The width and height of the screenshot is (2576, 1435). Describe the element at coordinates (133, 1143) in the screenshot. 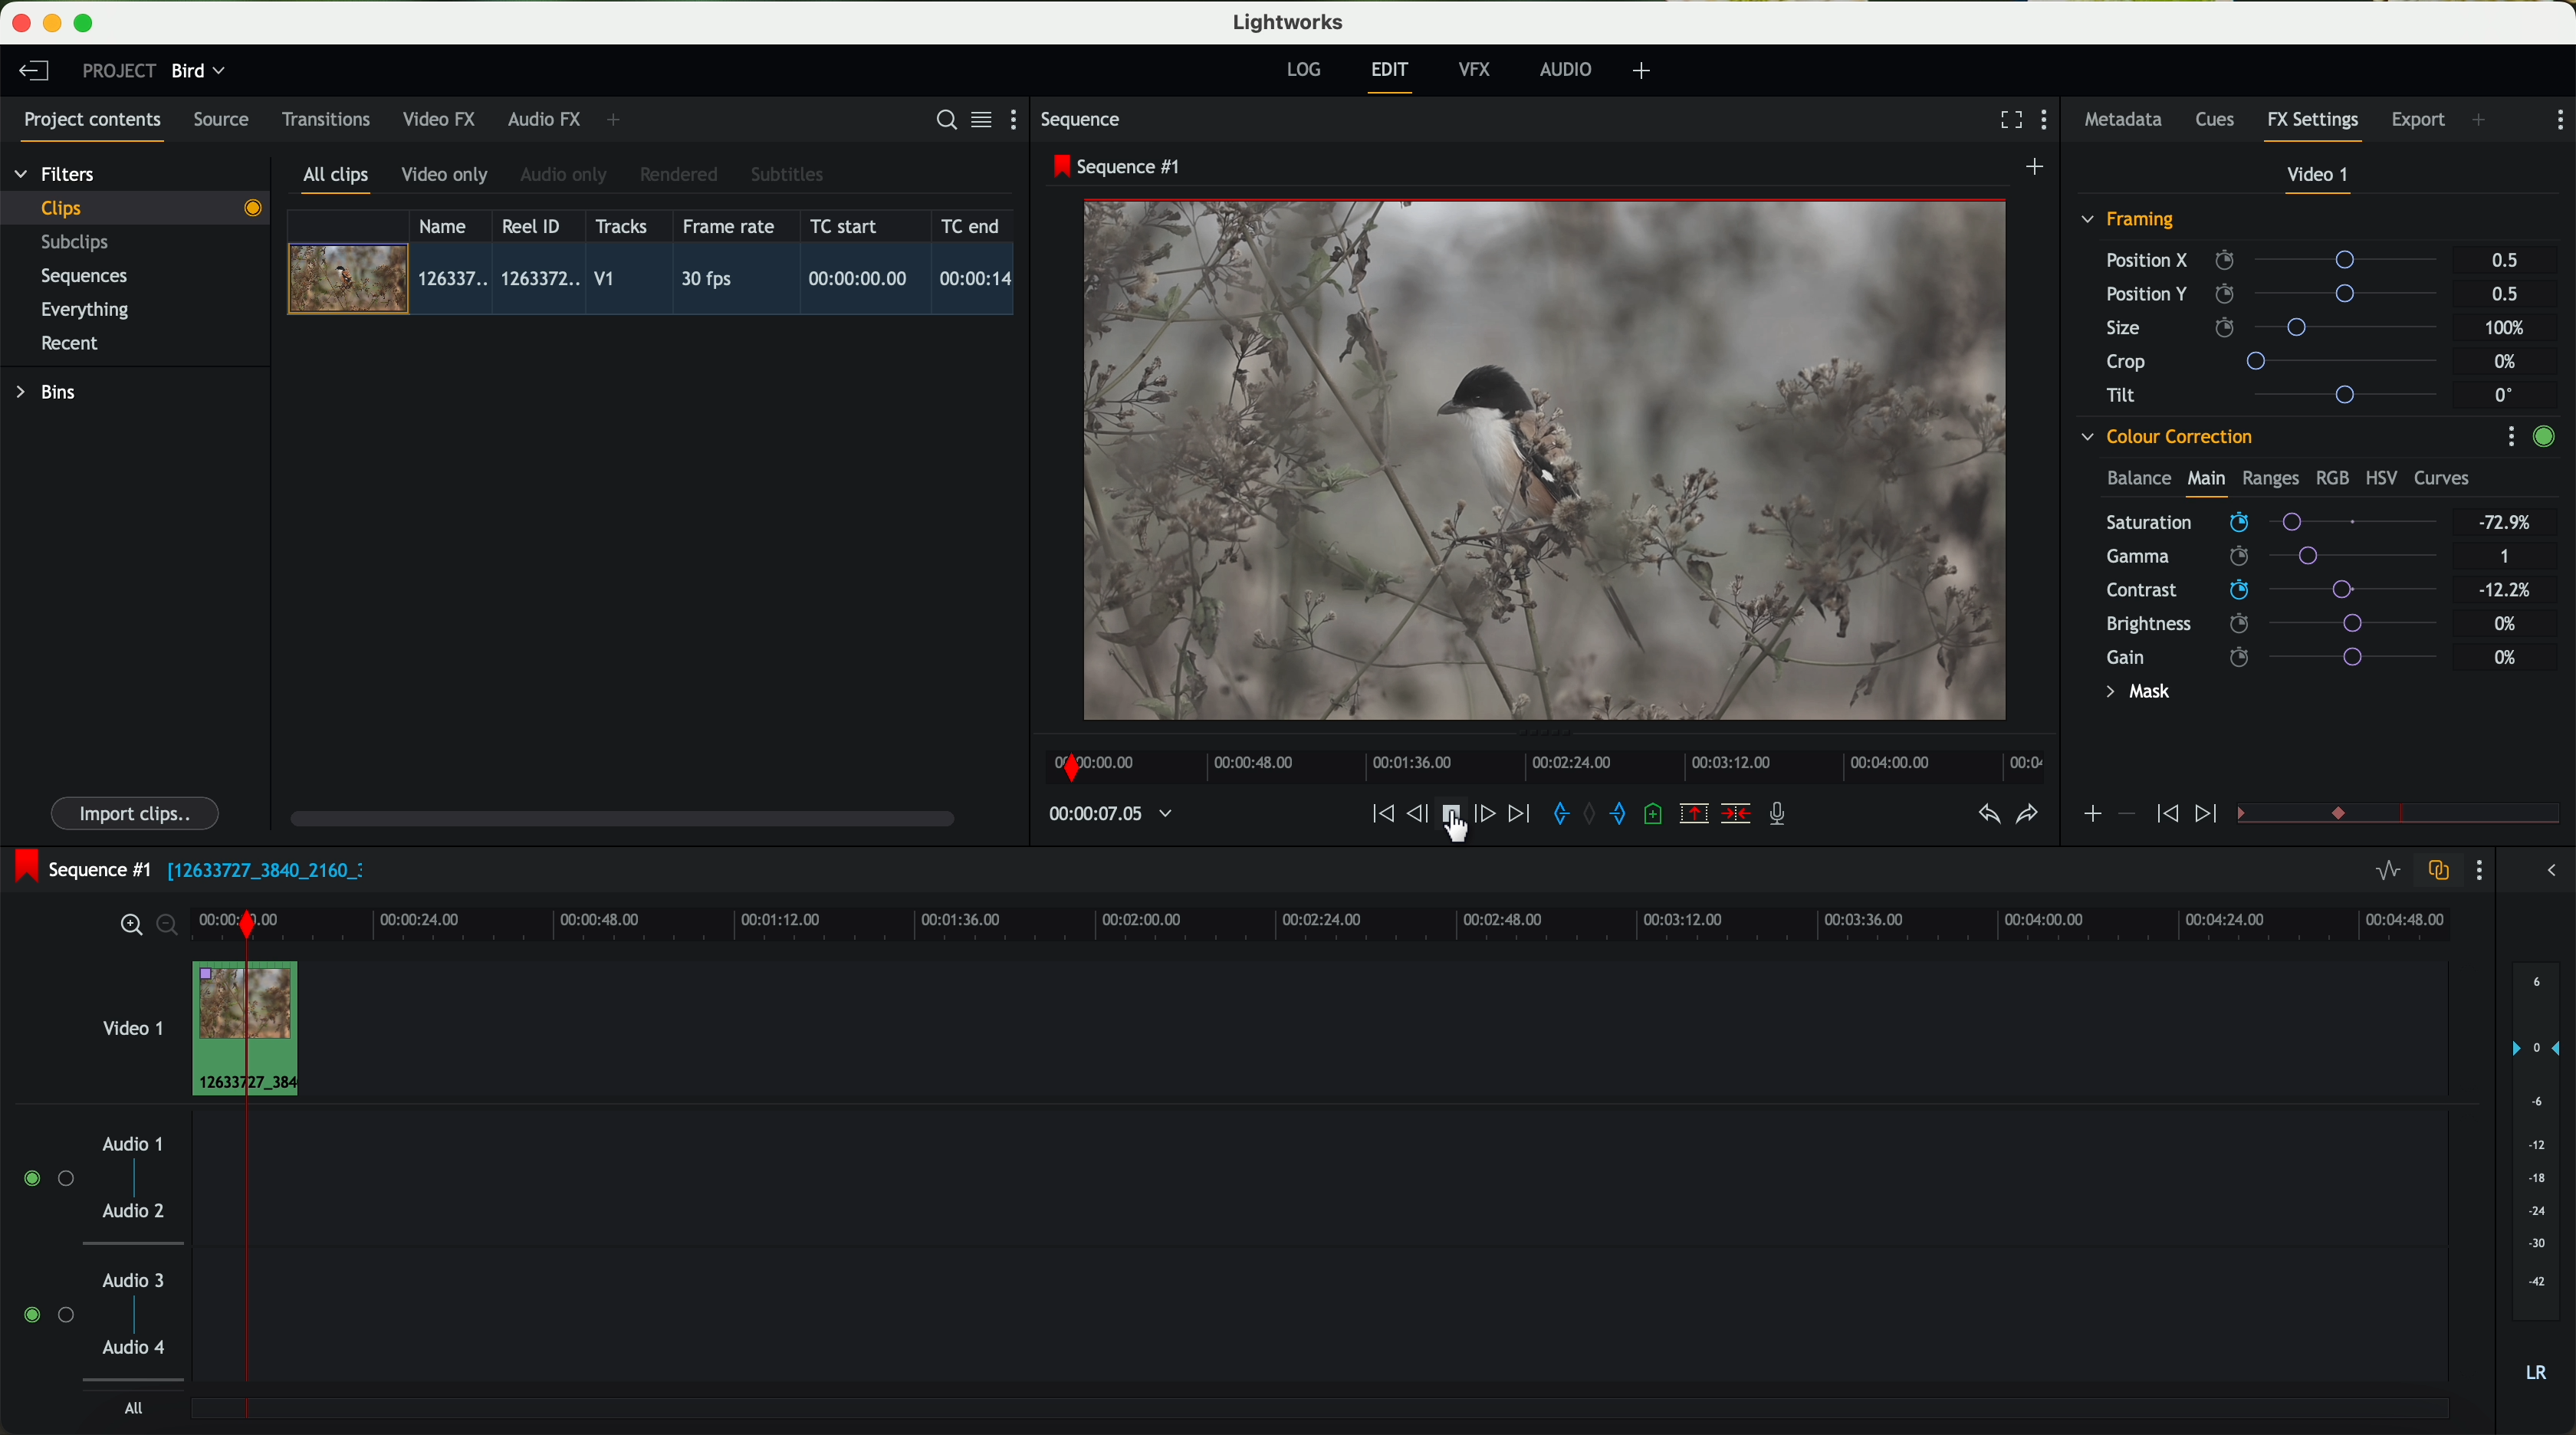

I see `audio 1` at that location.